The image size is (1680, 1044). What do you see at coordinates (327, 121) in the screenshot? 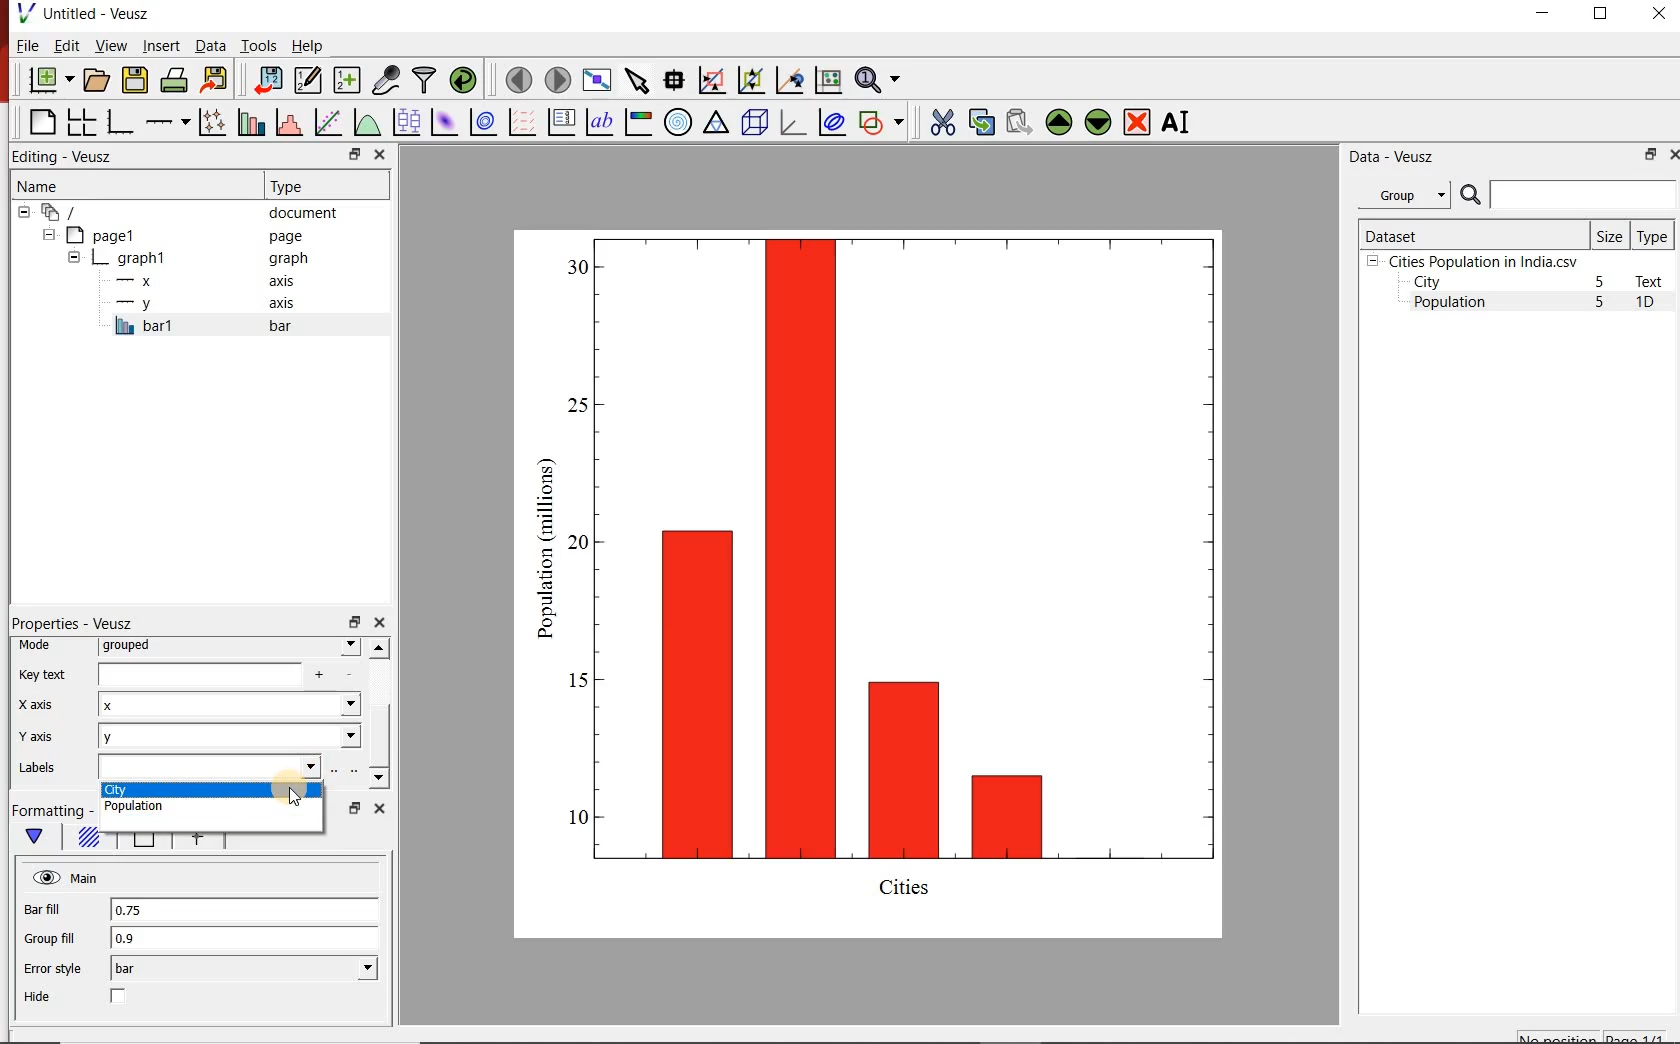
I see `fit a function to data` at bounding box center [327, 121].